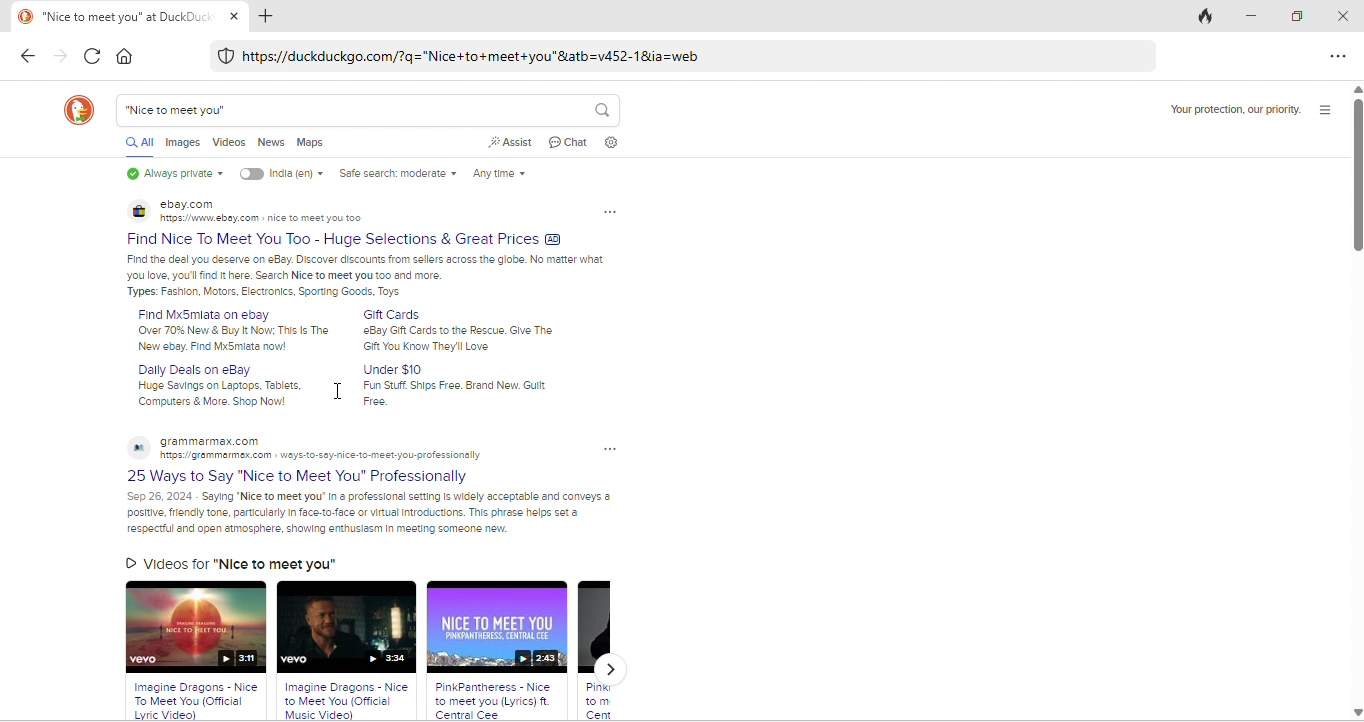 The width and height of the screenshot is (1364, 722). I want to click on search, so click(601, 109).